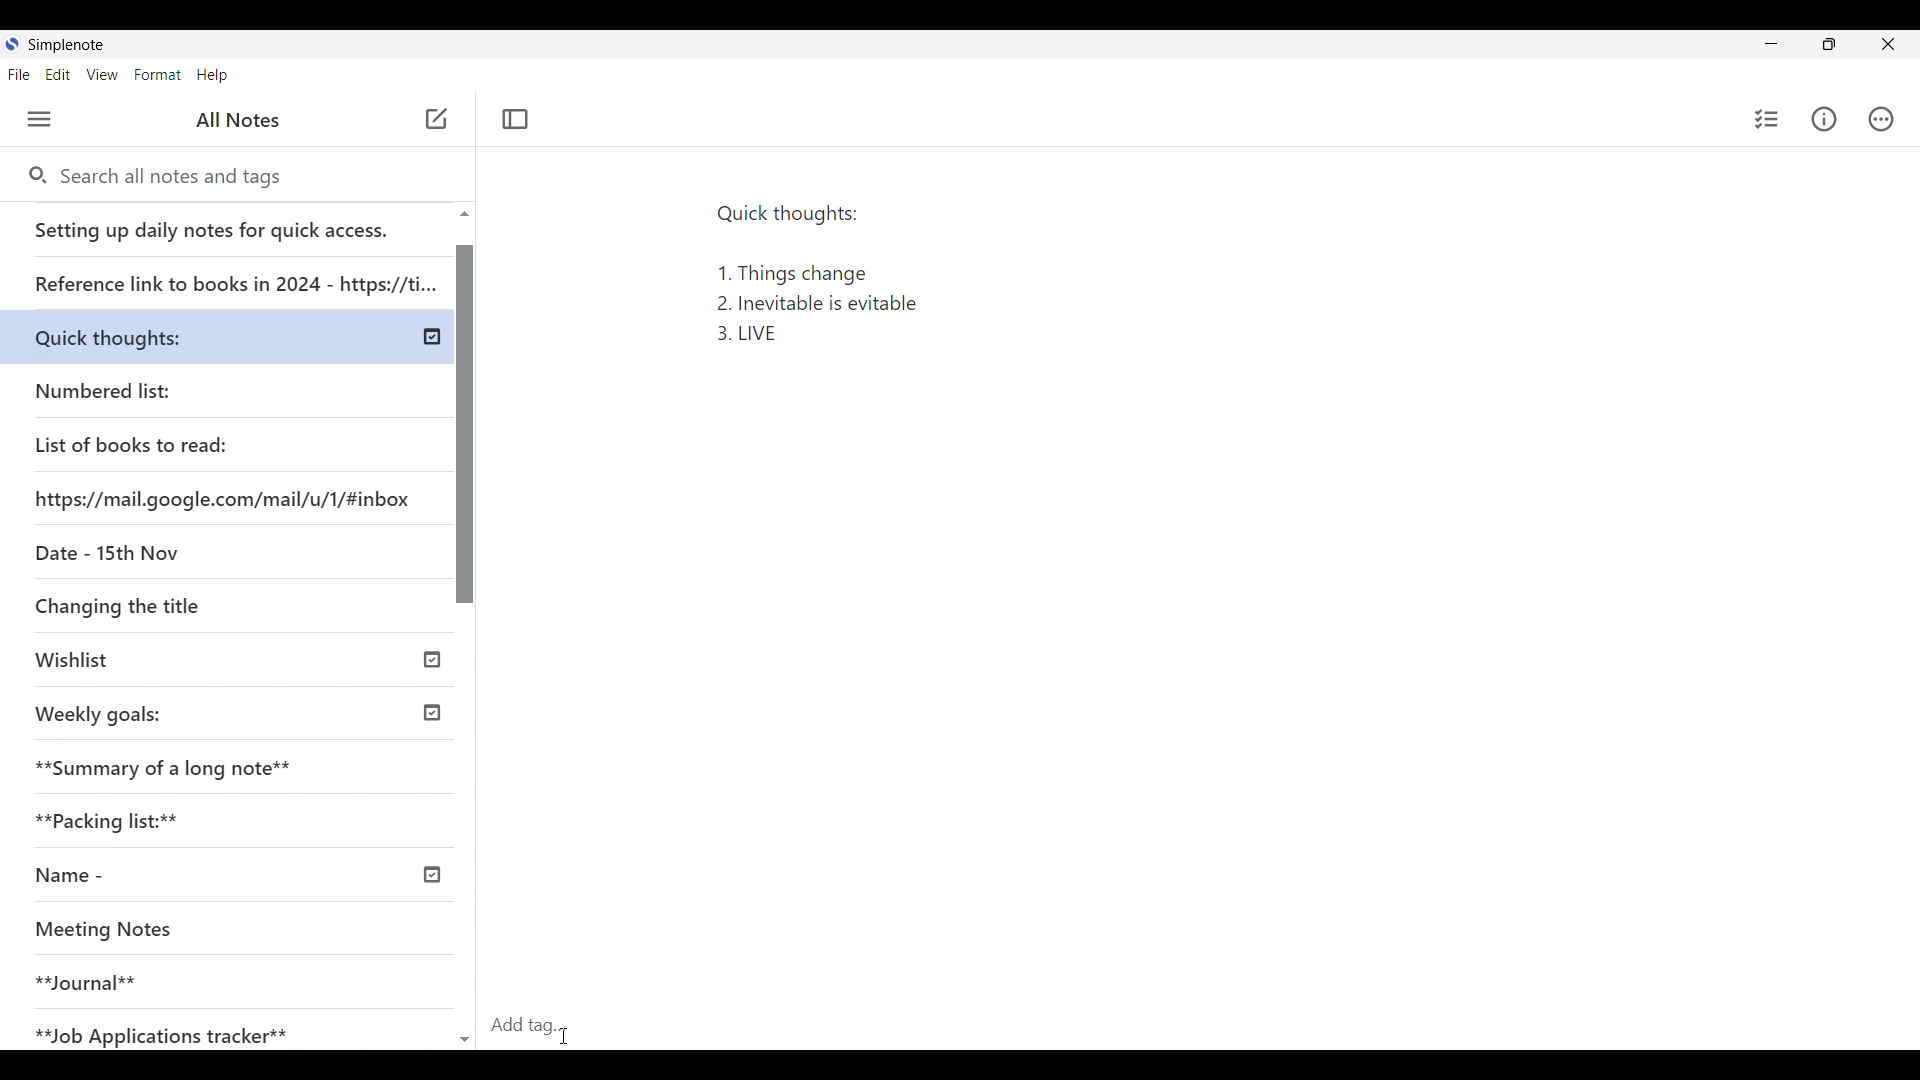 This screenshot has height=1080, width=1920. I want to click on List of books, so click(133, 442).